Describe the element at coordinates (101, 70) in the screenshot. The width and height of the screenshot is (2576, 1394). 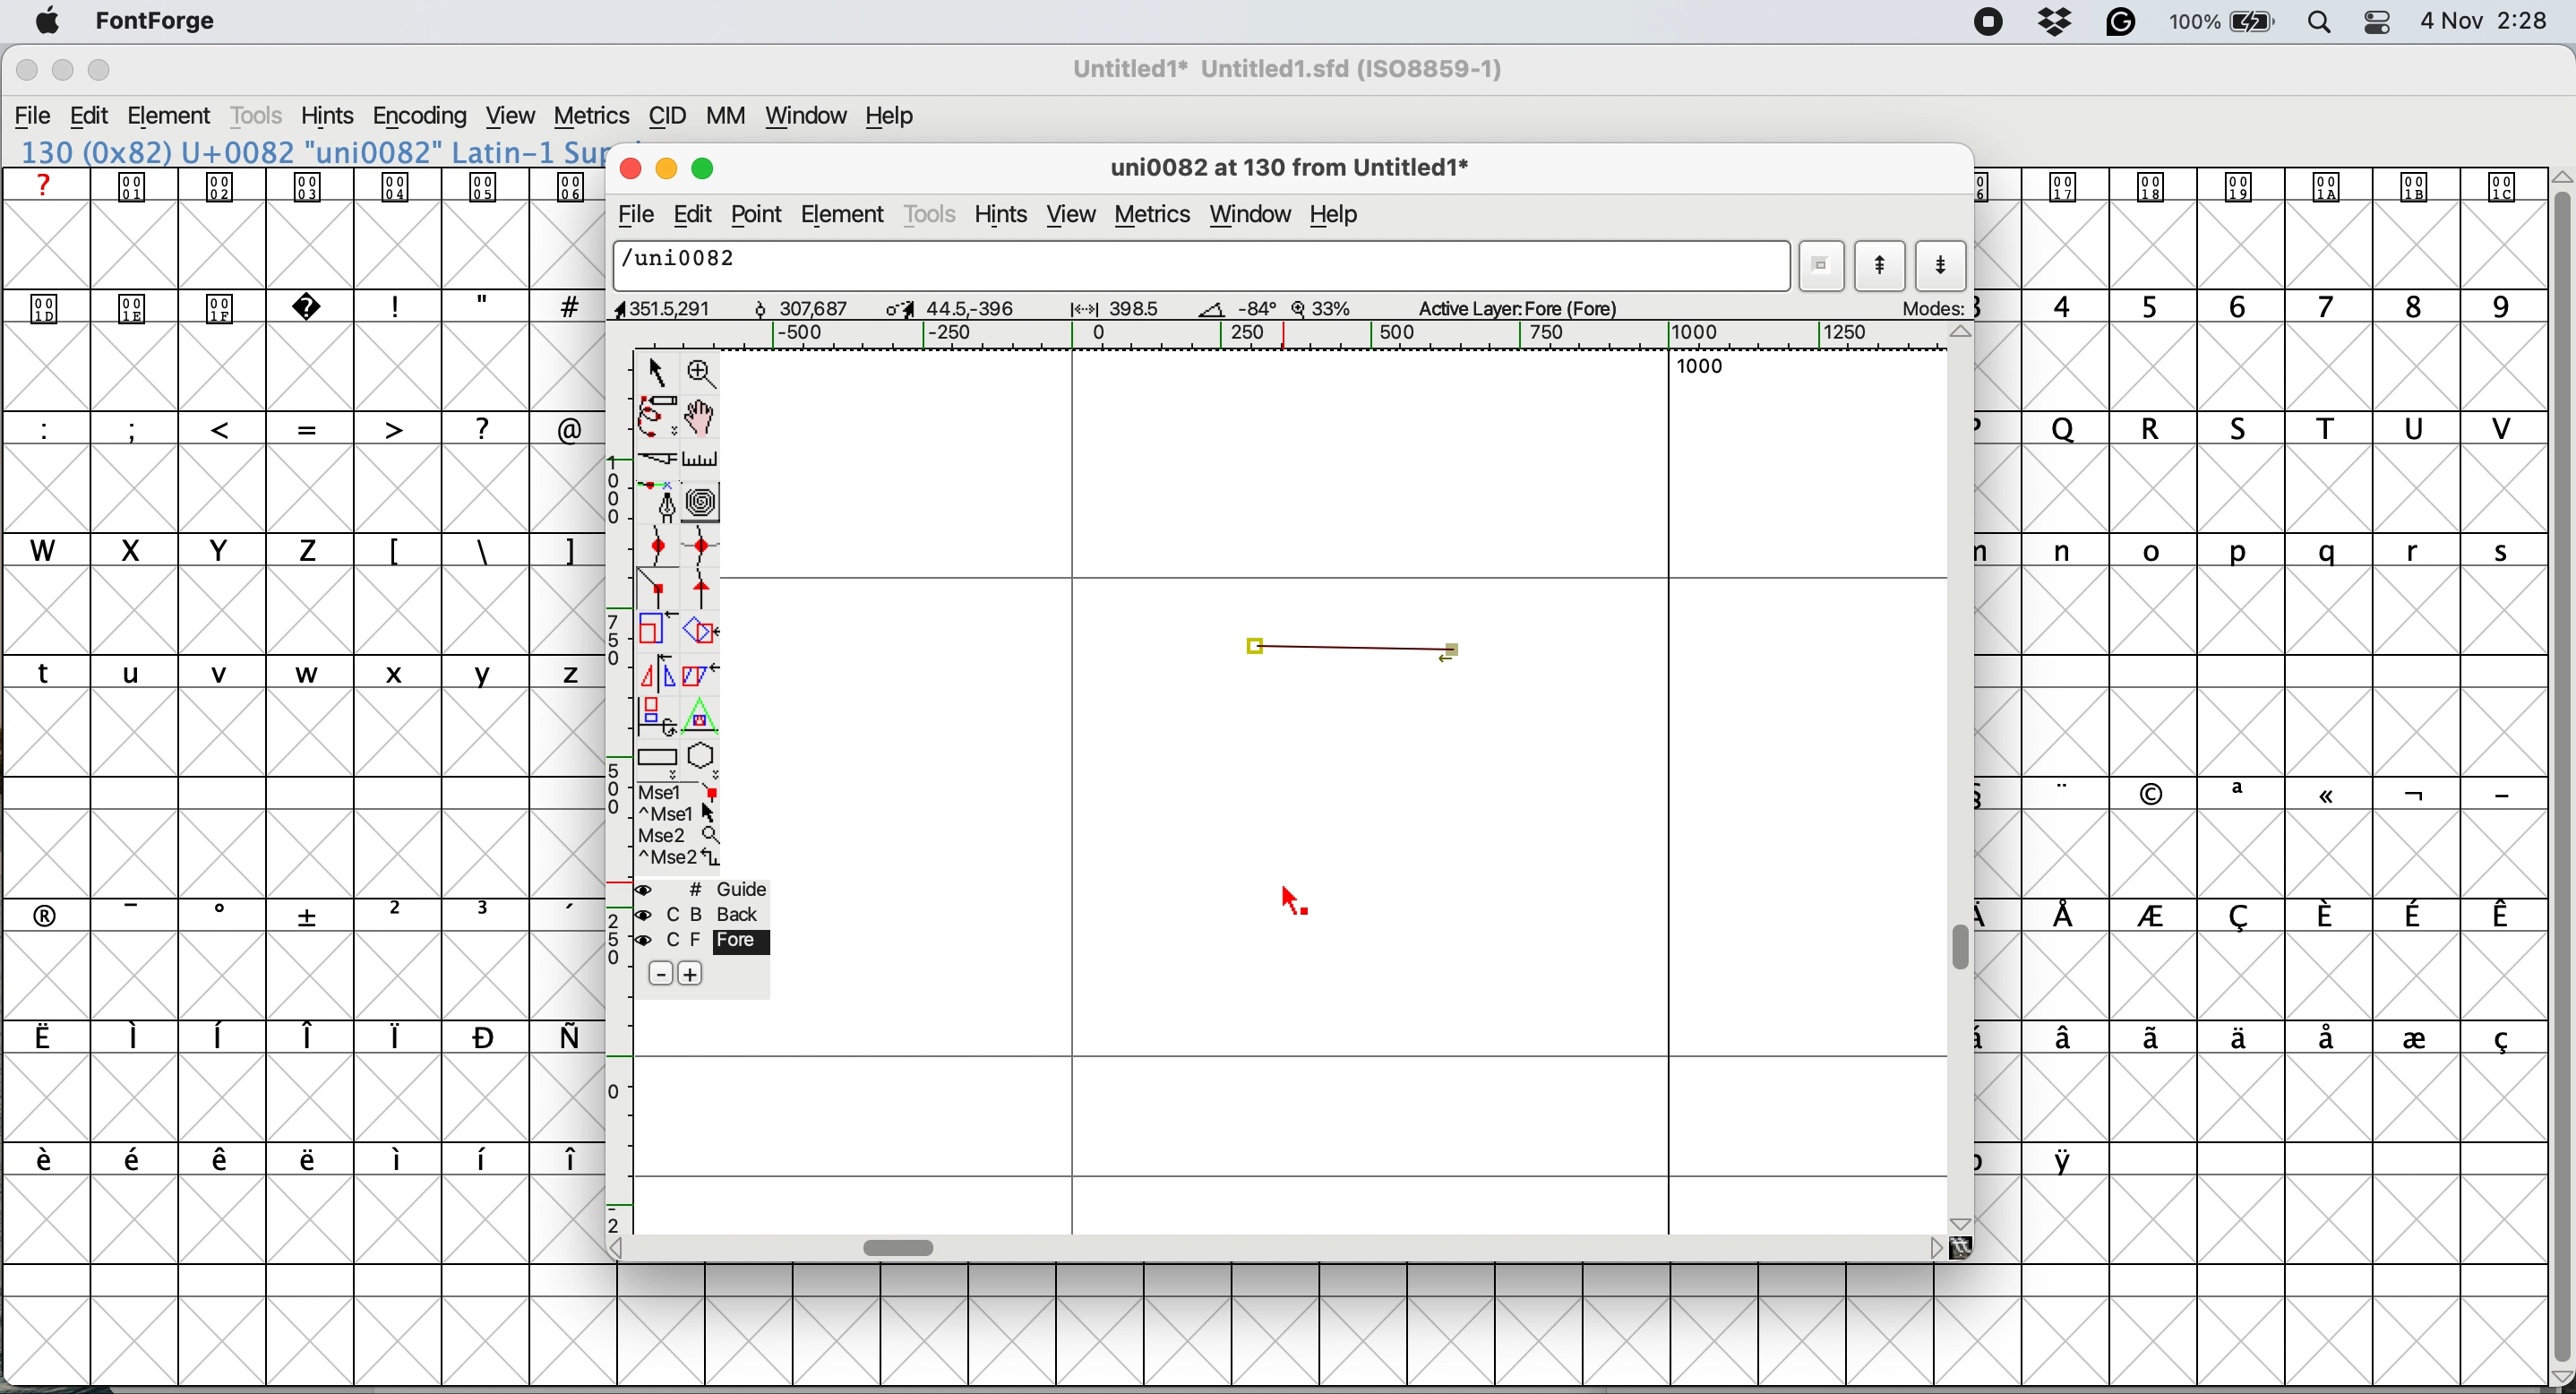
I see `maximise` at that location.